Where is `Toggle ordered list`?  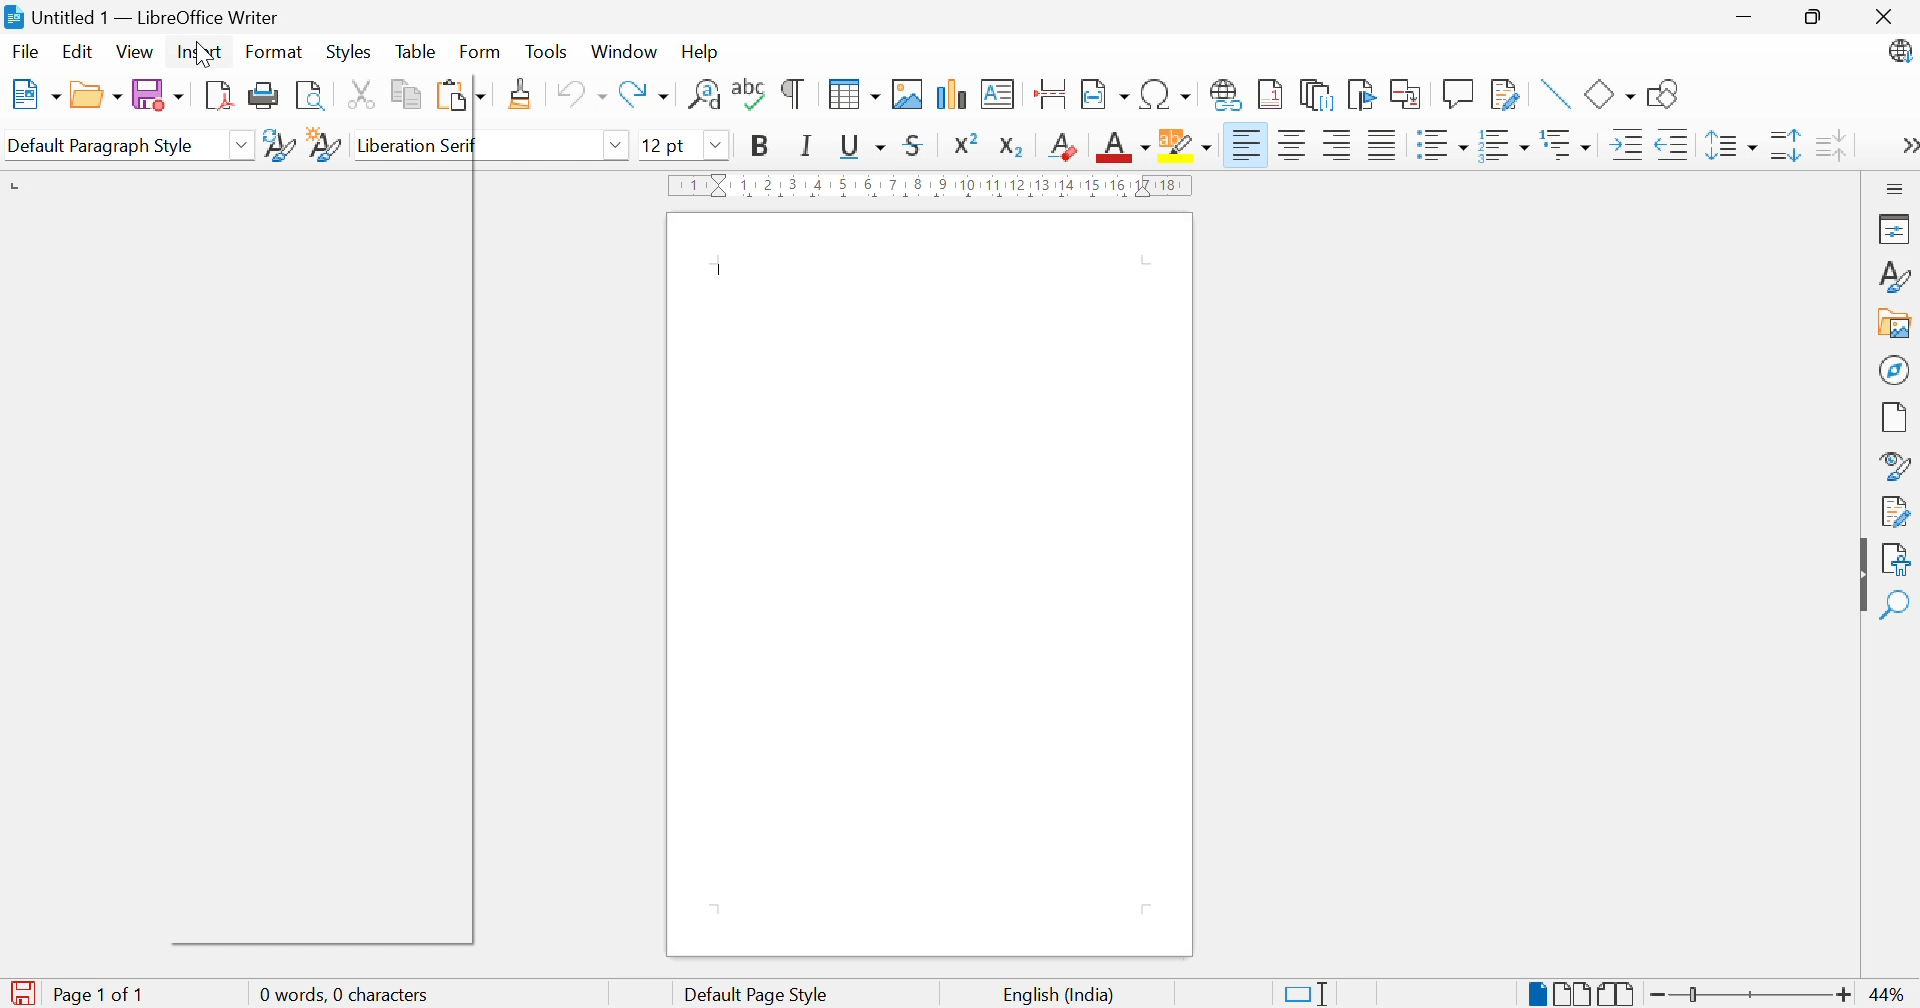
Toggle ordered list is located at coordinates (1501, 147).